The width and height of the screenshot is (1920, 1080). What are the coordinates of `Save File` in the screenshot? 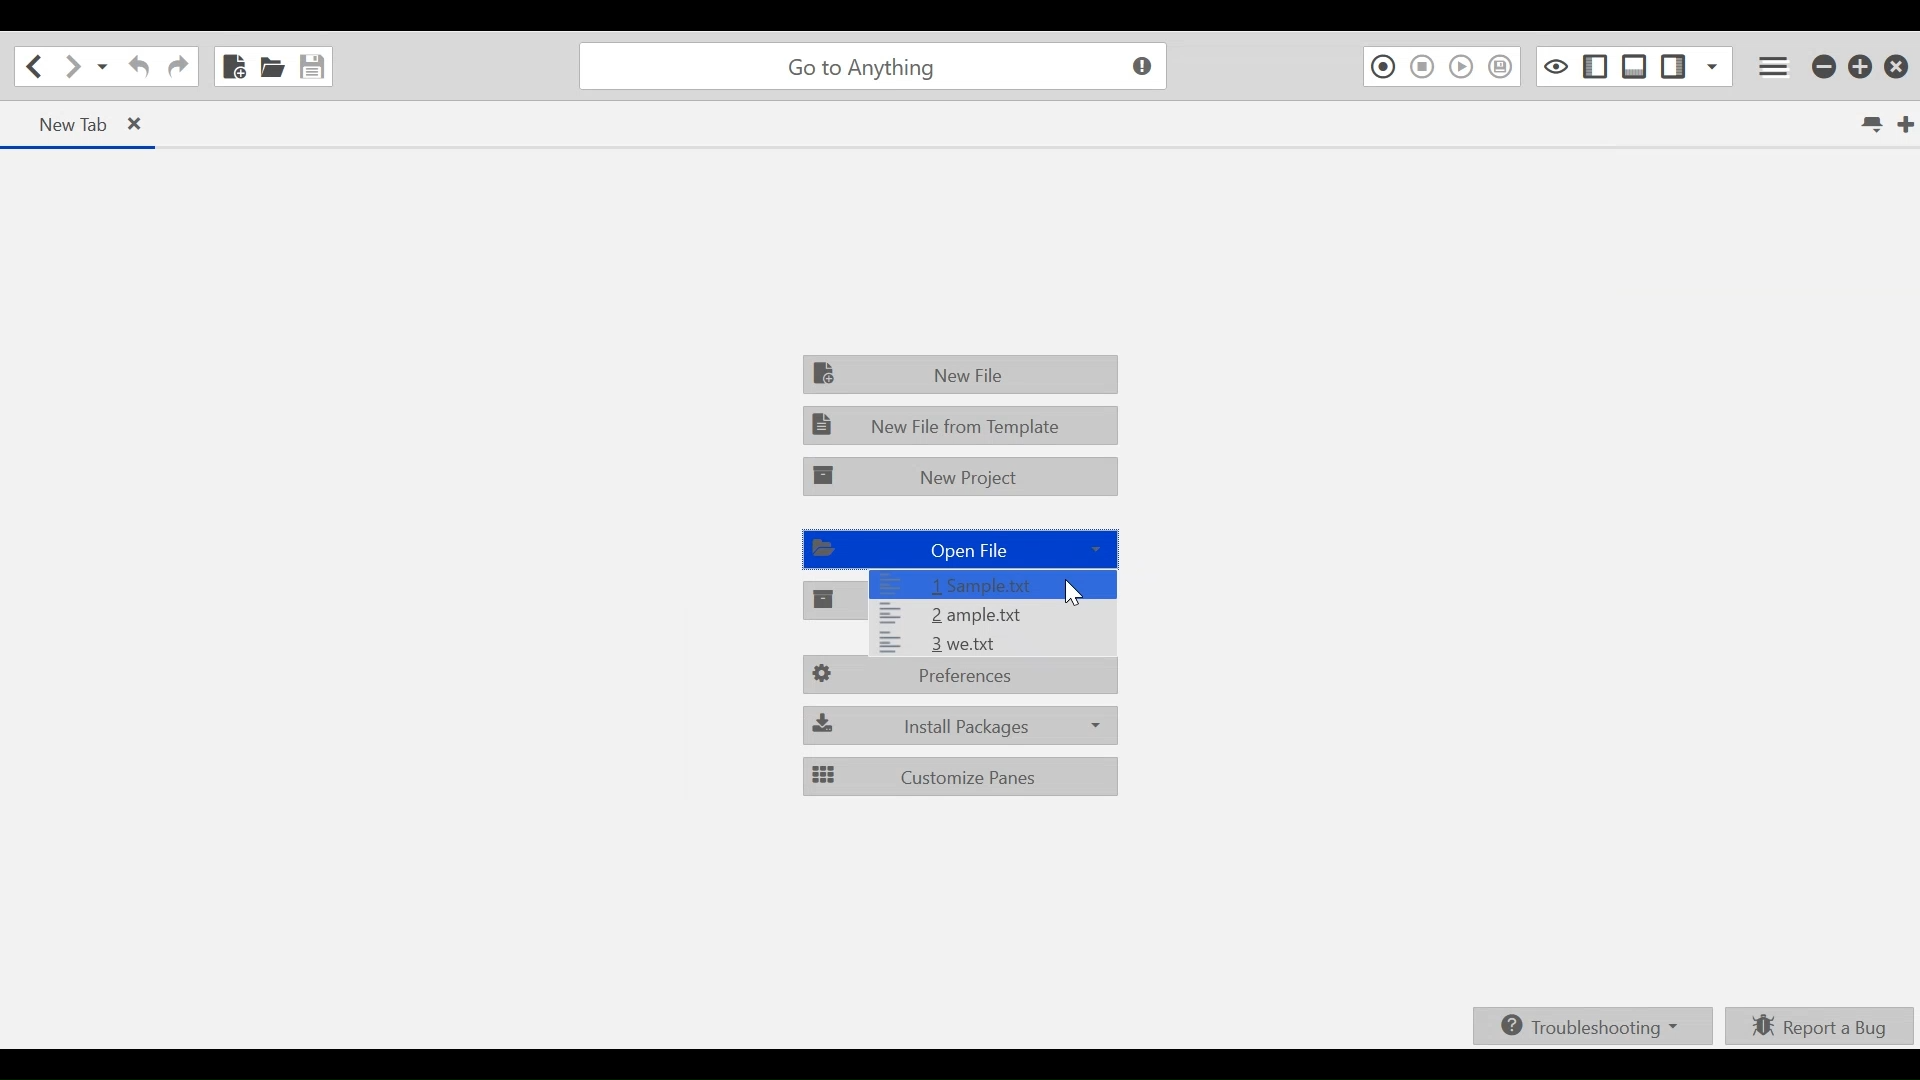 It's located at (315, 65).